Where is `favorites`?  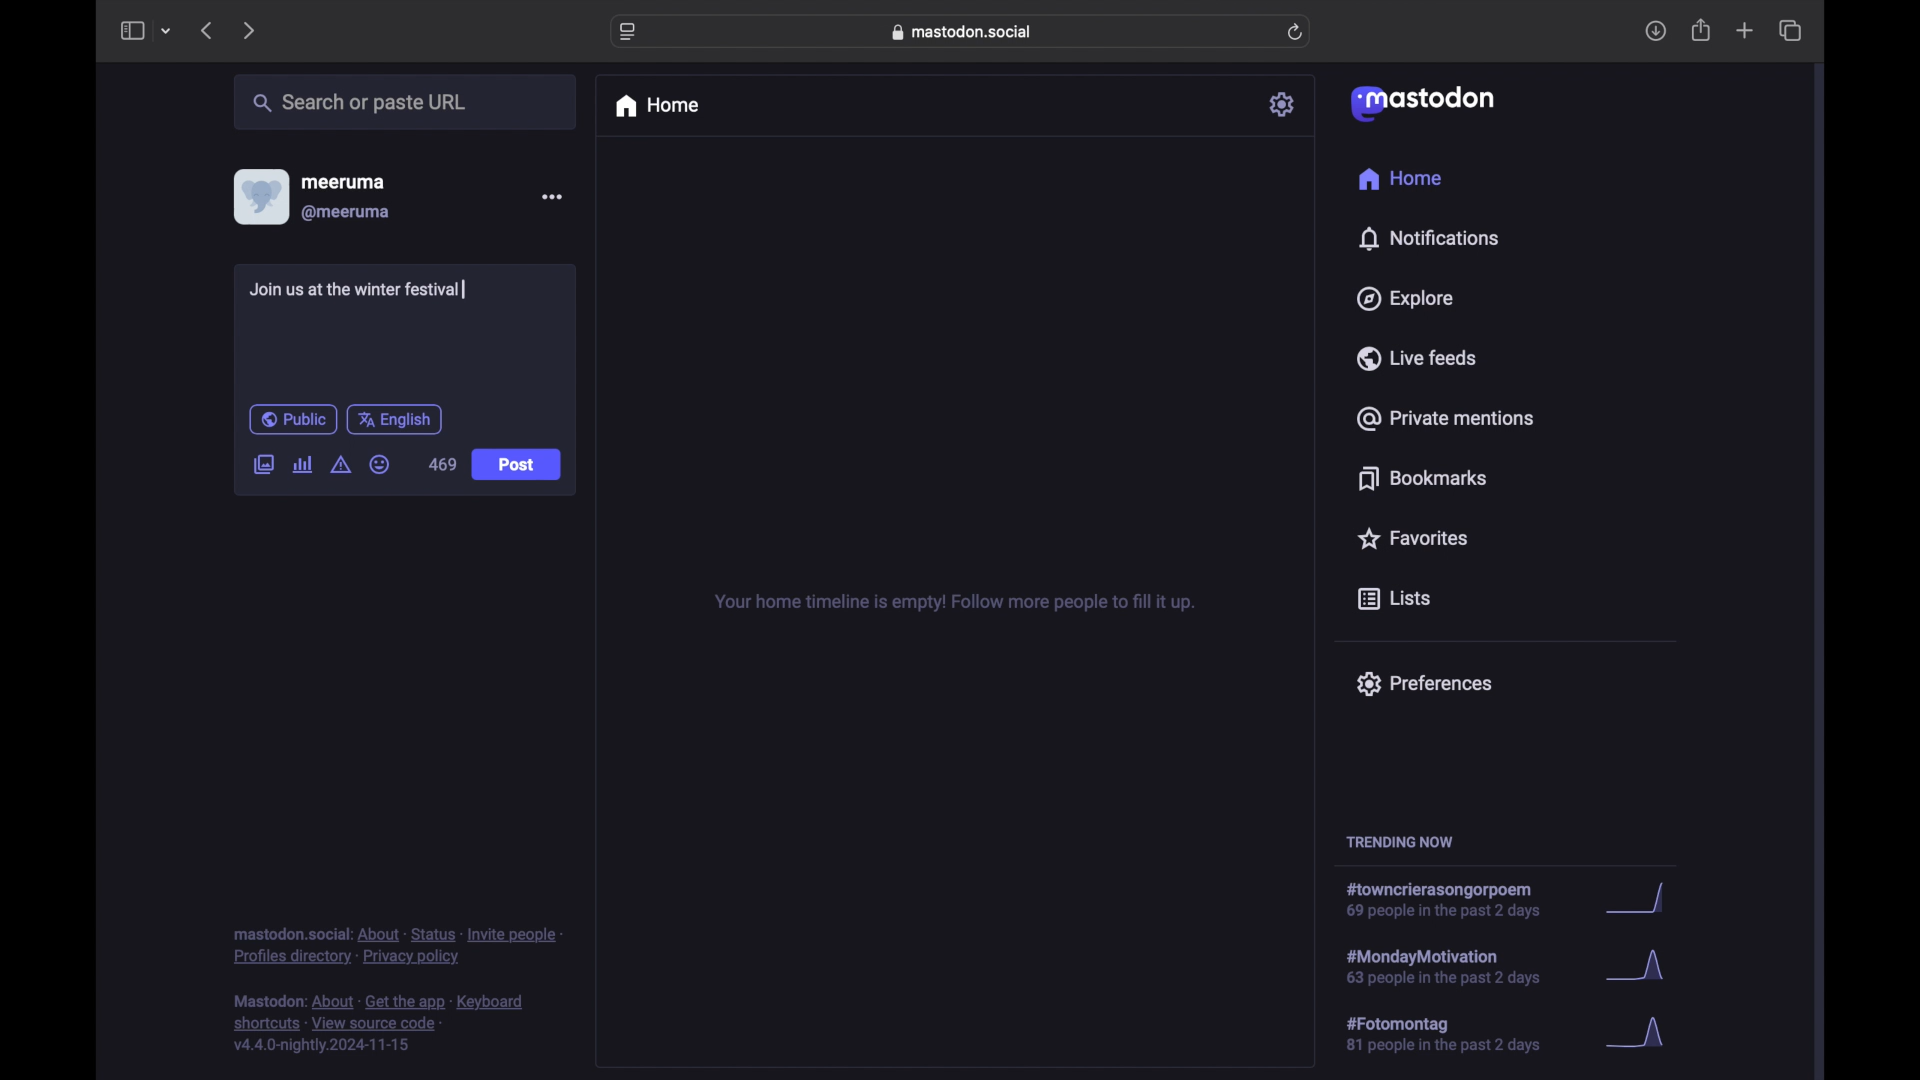
favorites is located at coordinates (1411, 538).